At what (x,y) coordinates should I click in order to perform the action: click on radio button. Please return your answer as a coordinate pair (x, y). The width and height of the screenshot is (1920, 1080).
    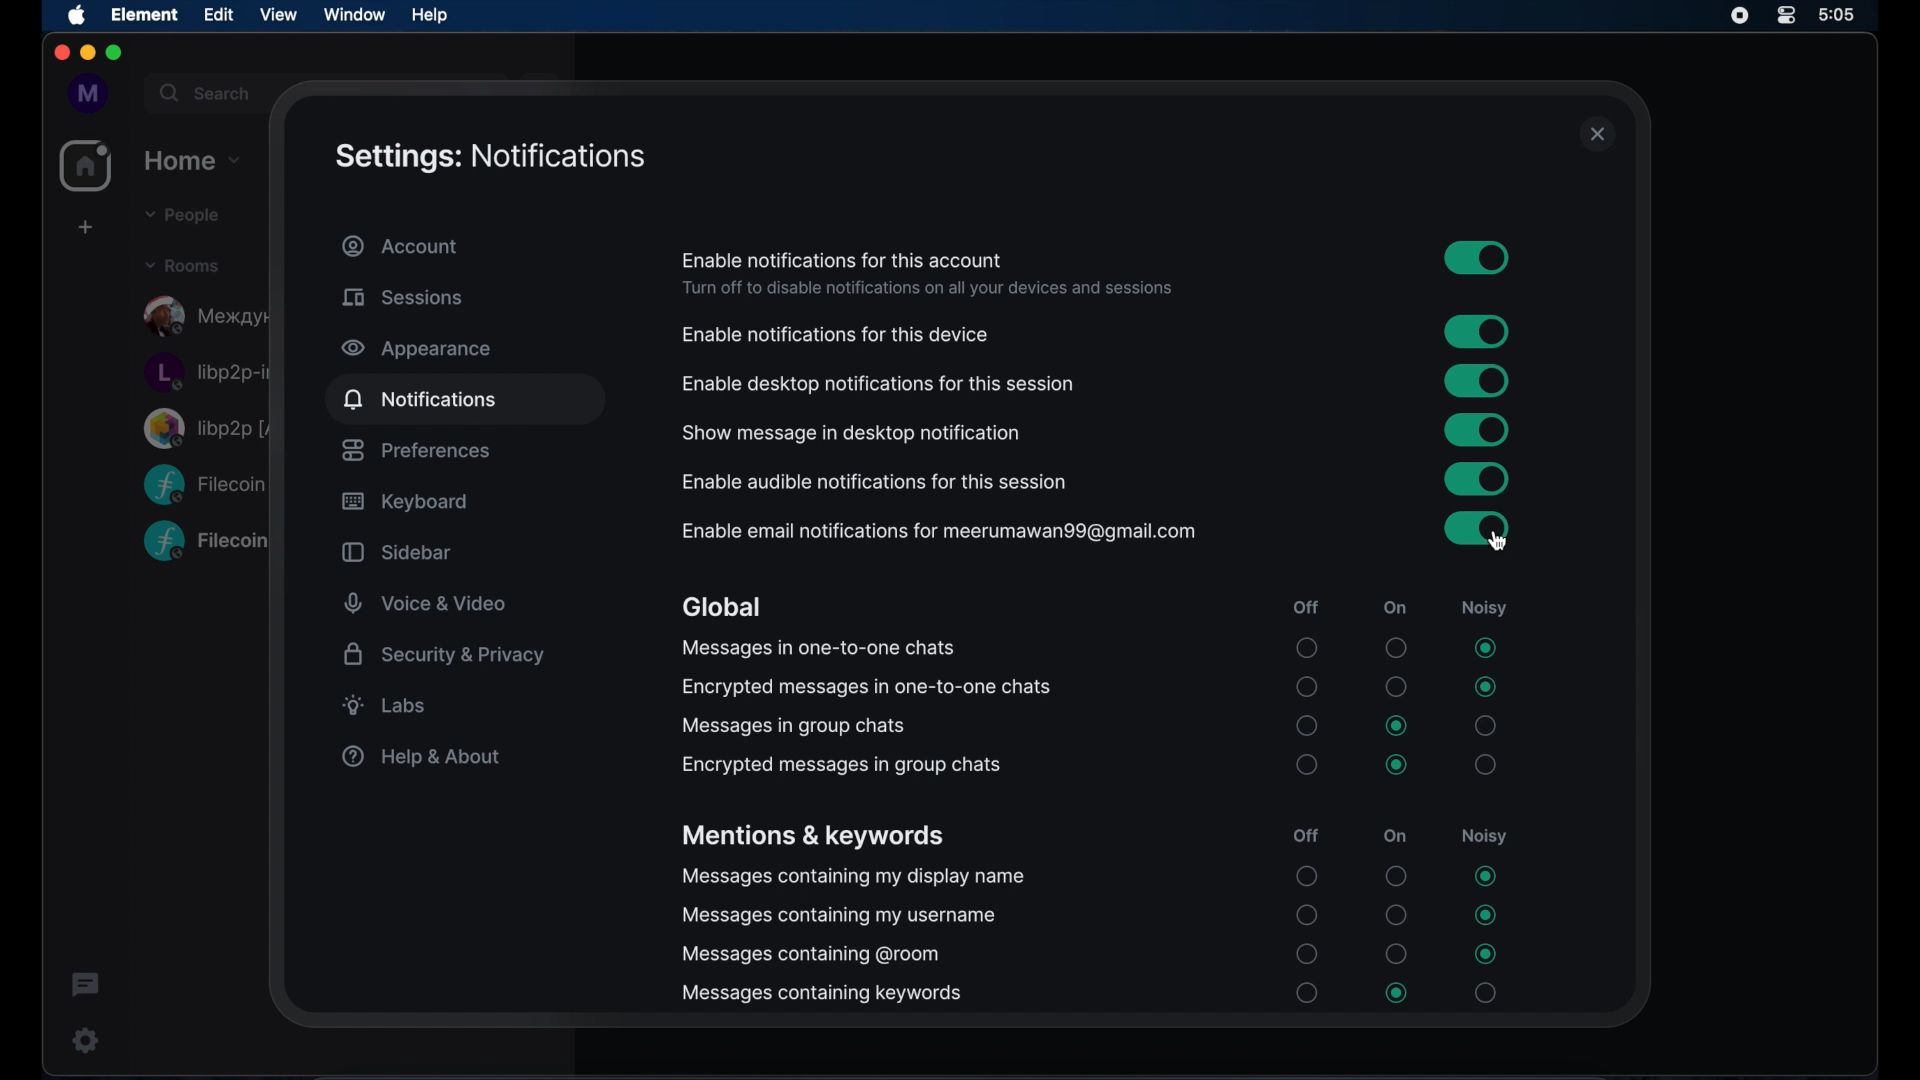
    Looking at the image, I should click on (1397, 765).